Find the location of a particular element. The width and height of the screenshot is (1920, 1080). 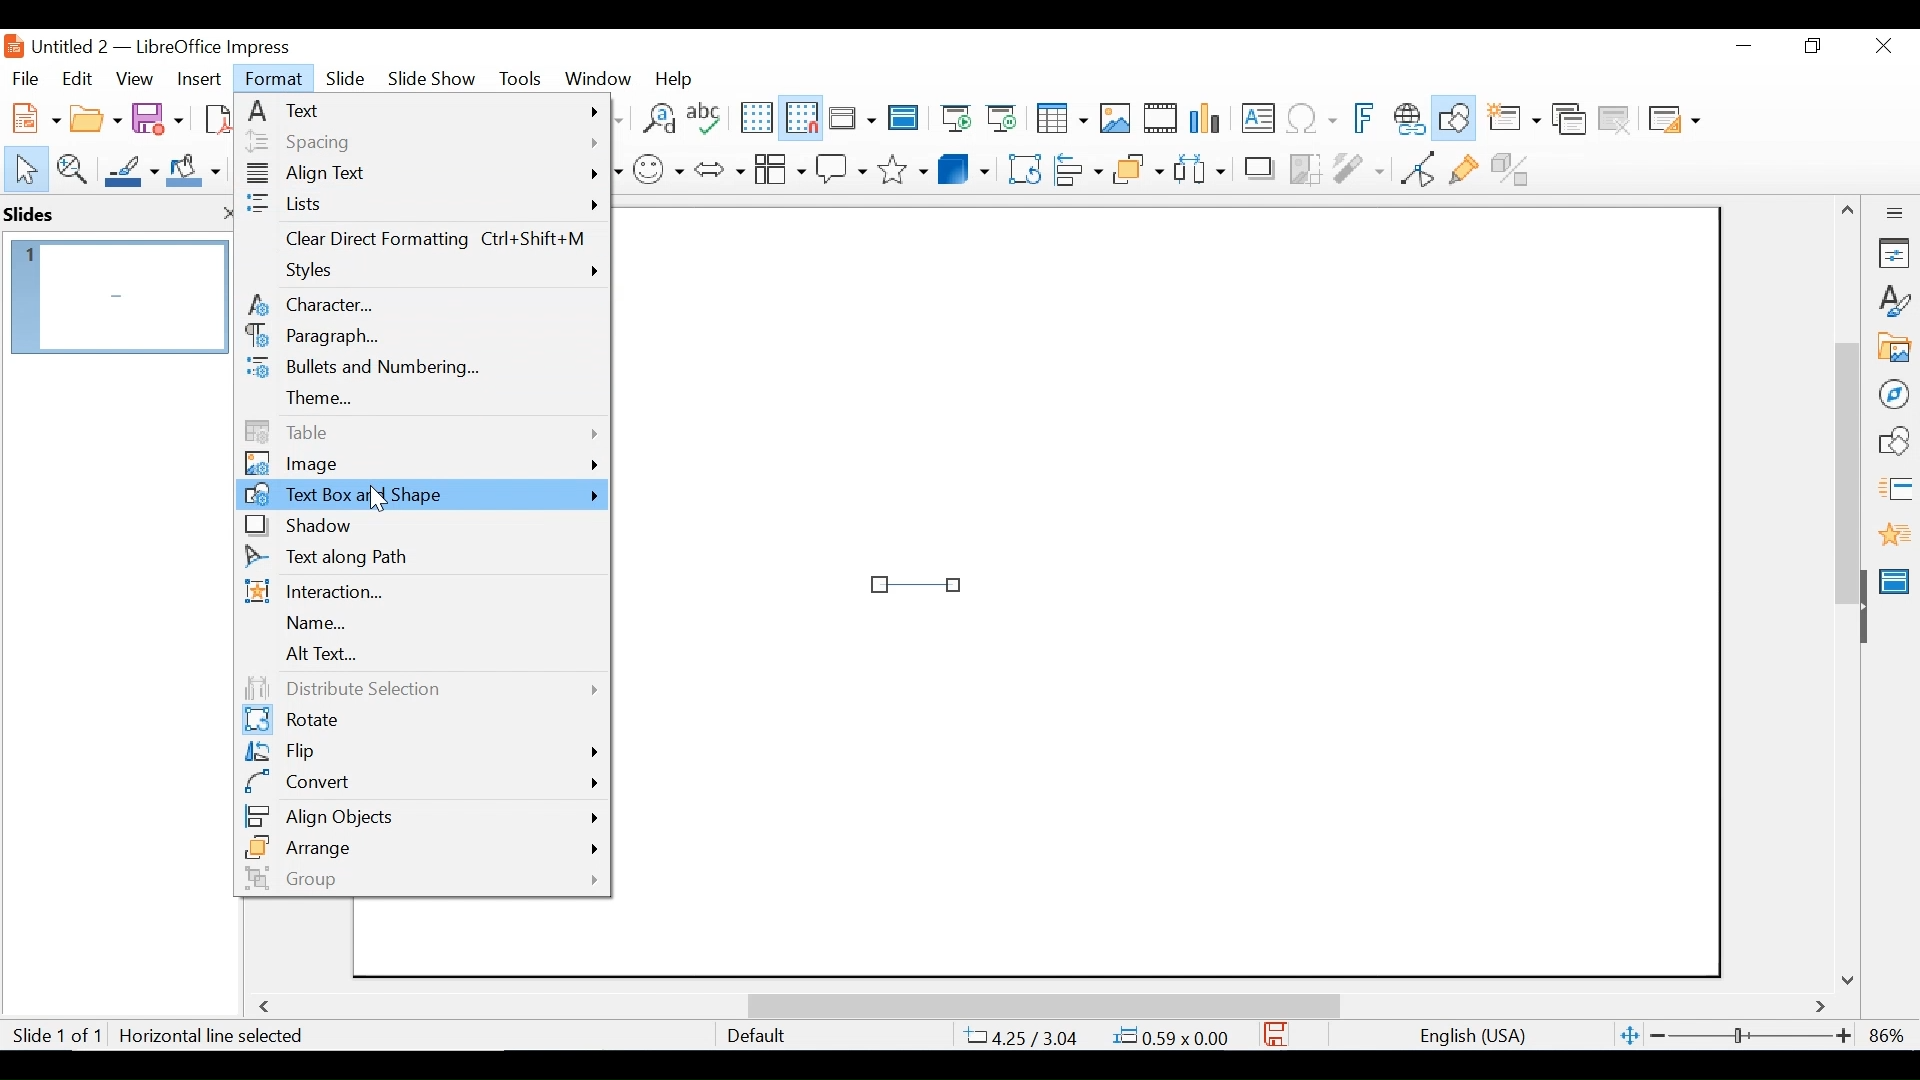

File is located at coordinates (25, 76).